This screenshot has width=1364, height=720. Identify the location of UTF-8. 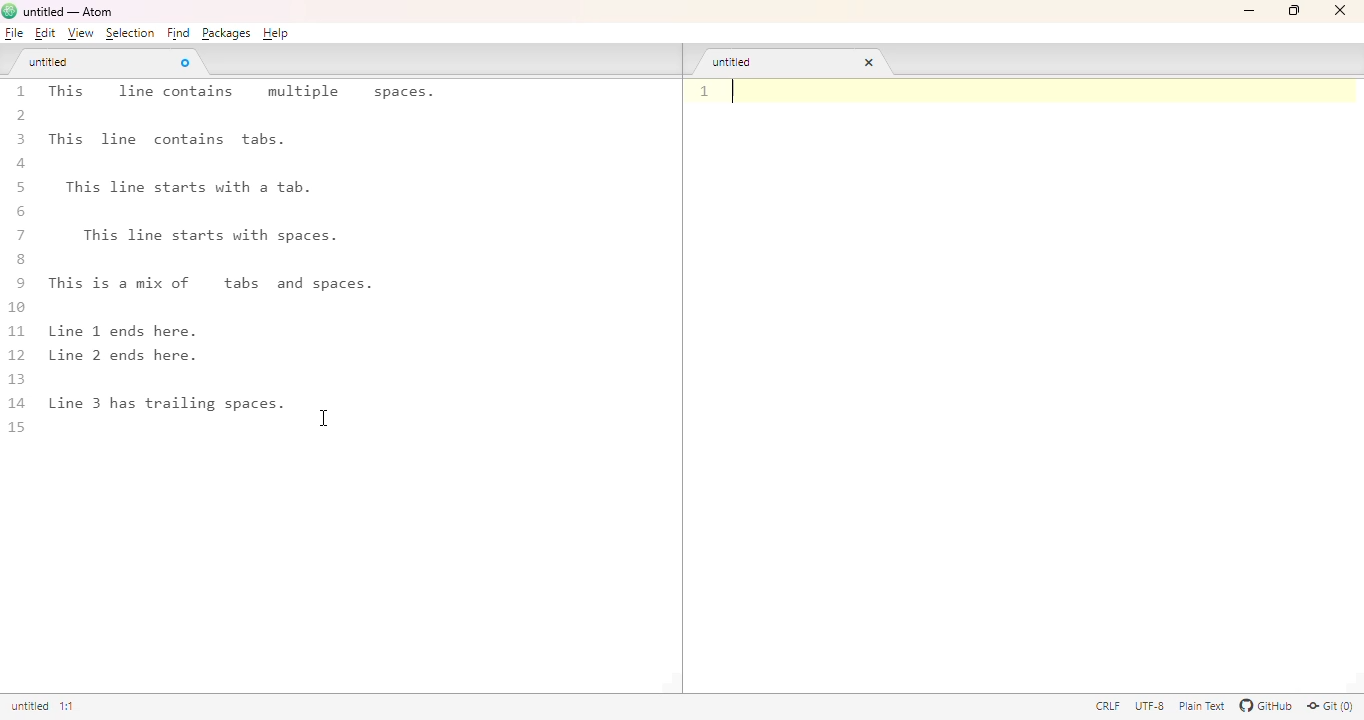
(1149, 706).